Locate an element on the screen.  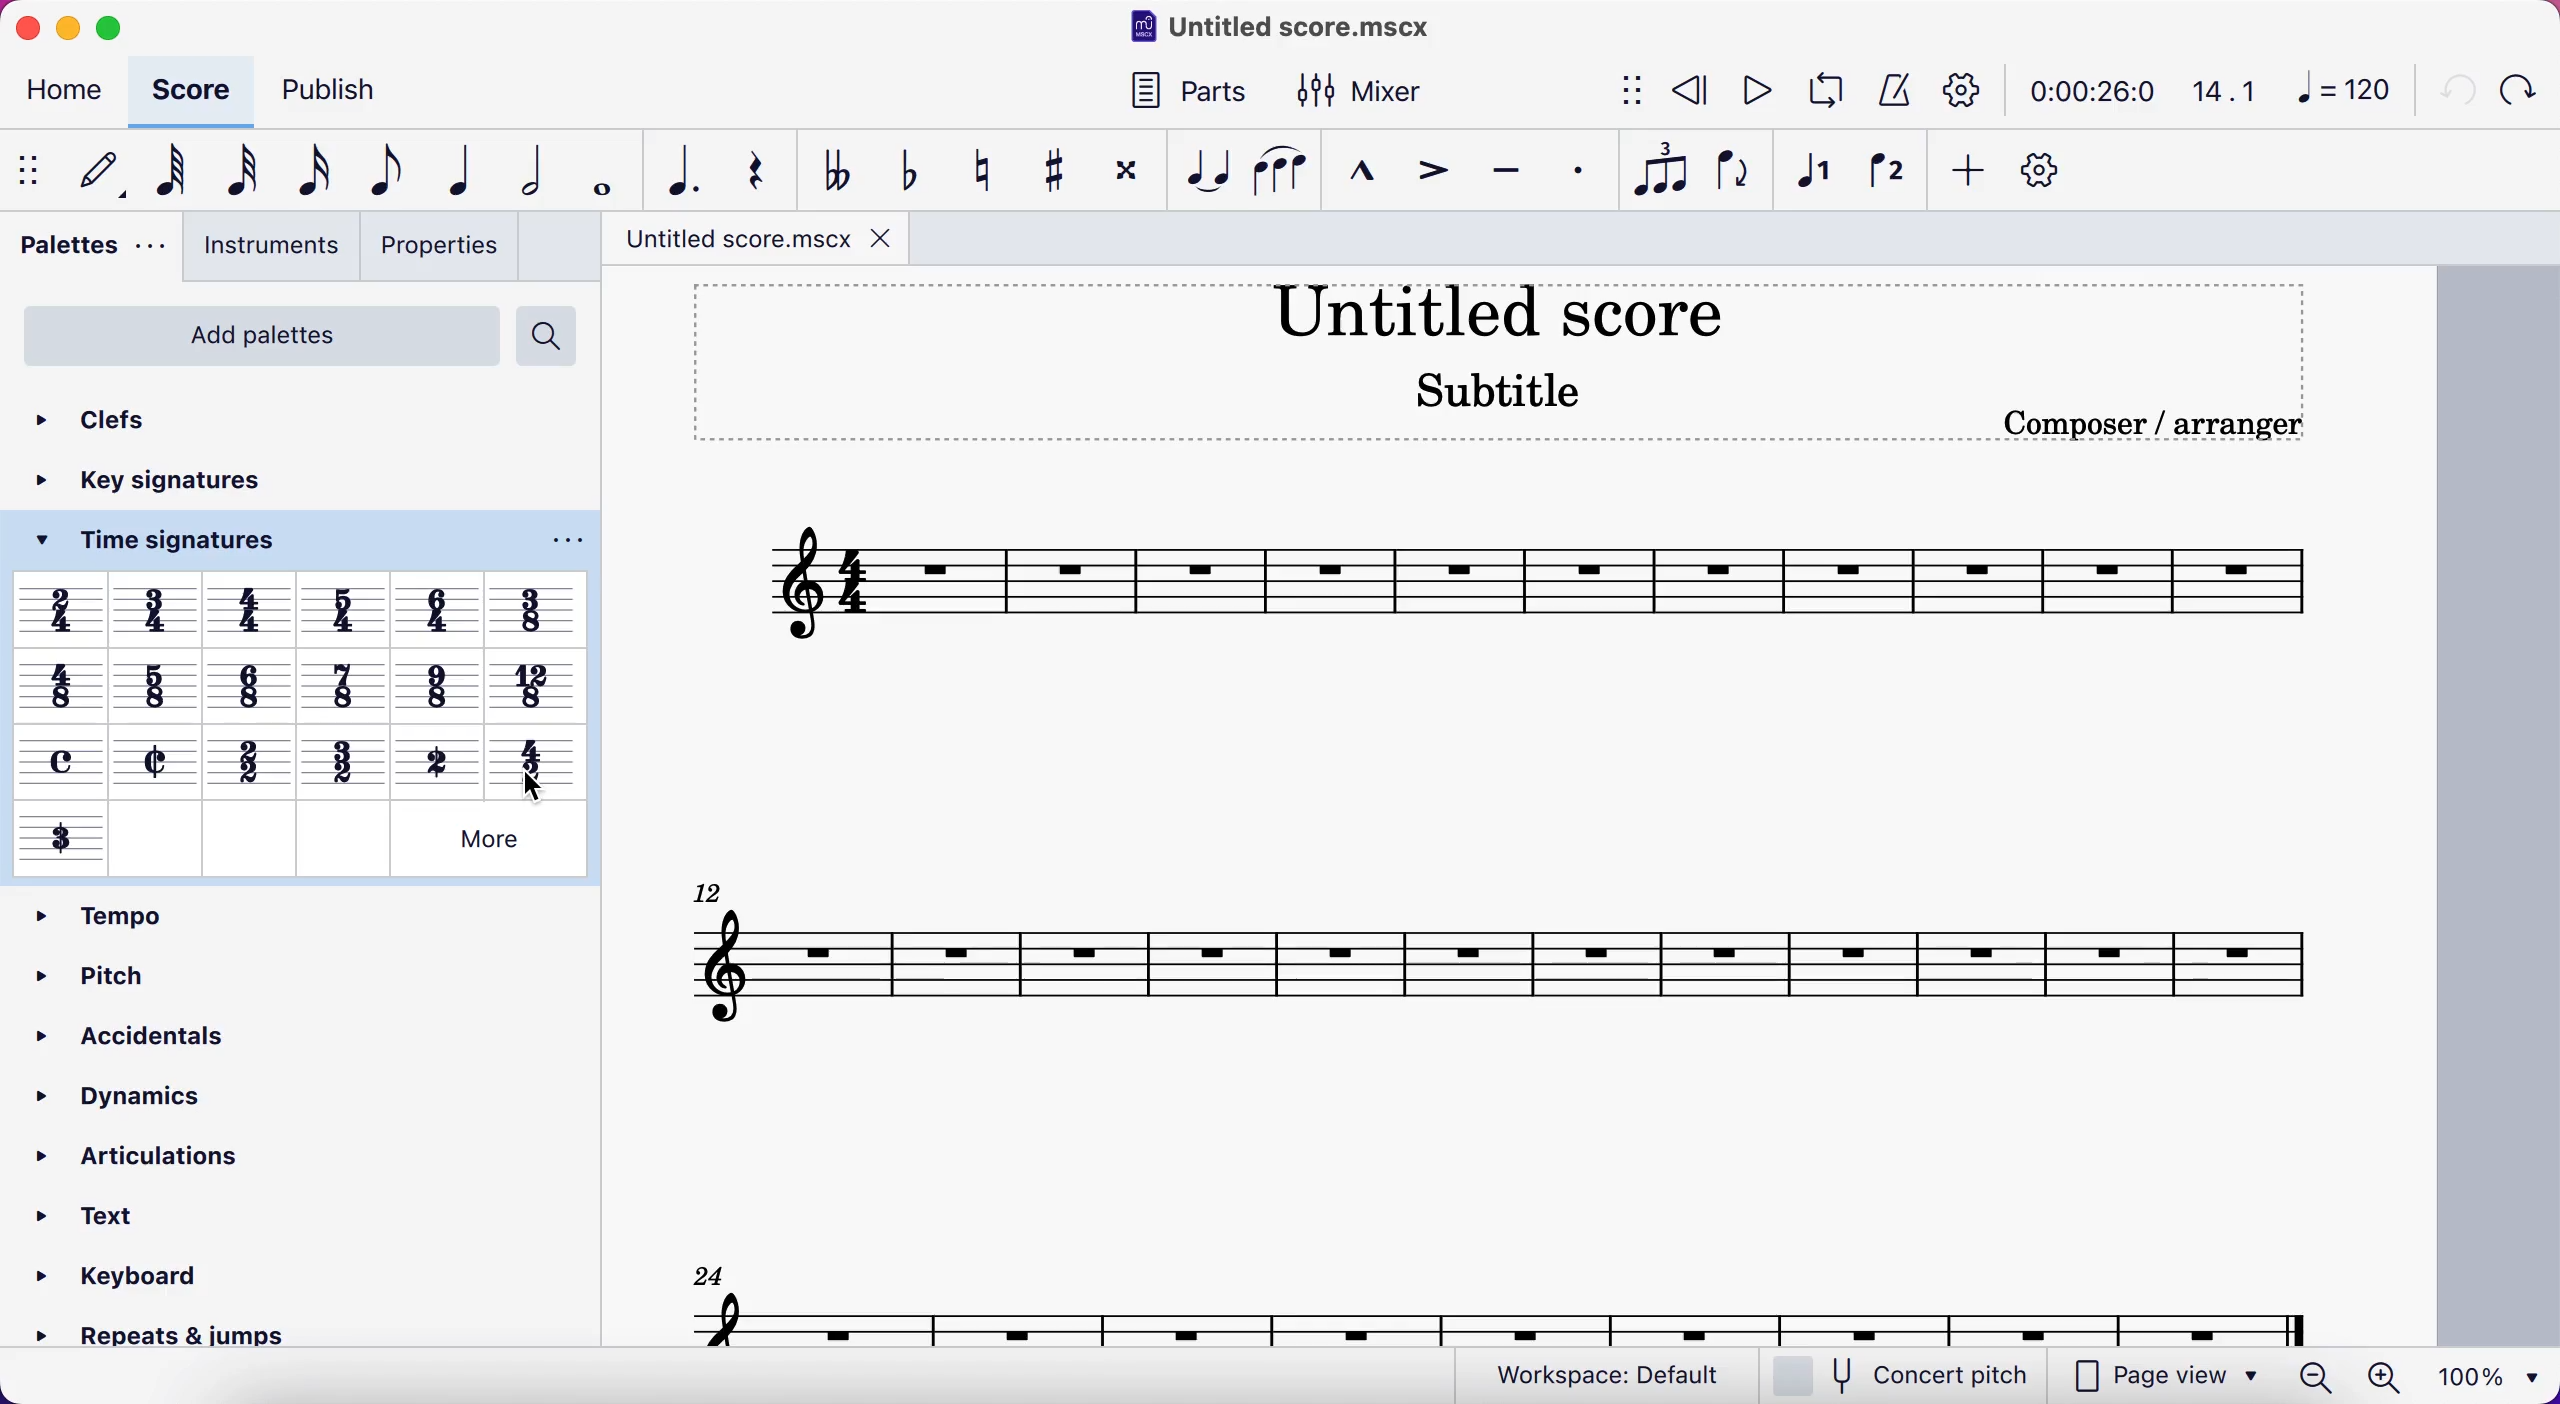
100% is located at coordinates (2486, 1376).